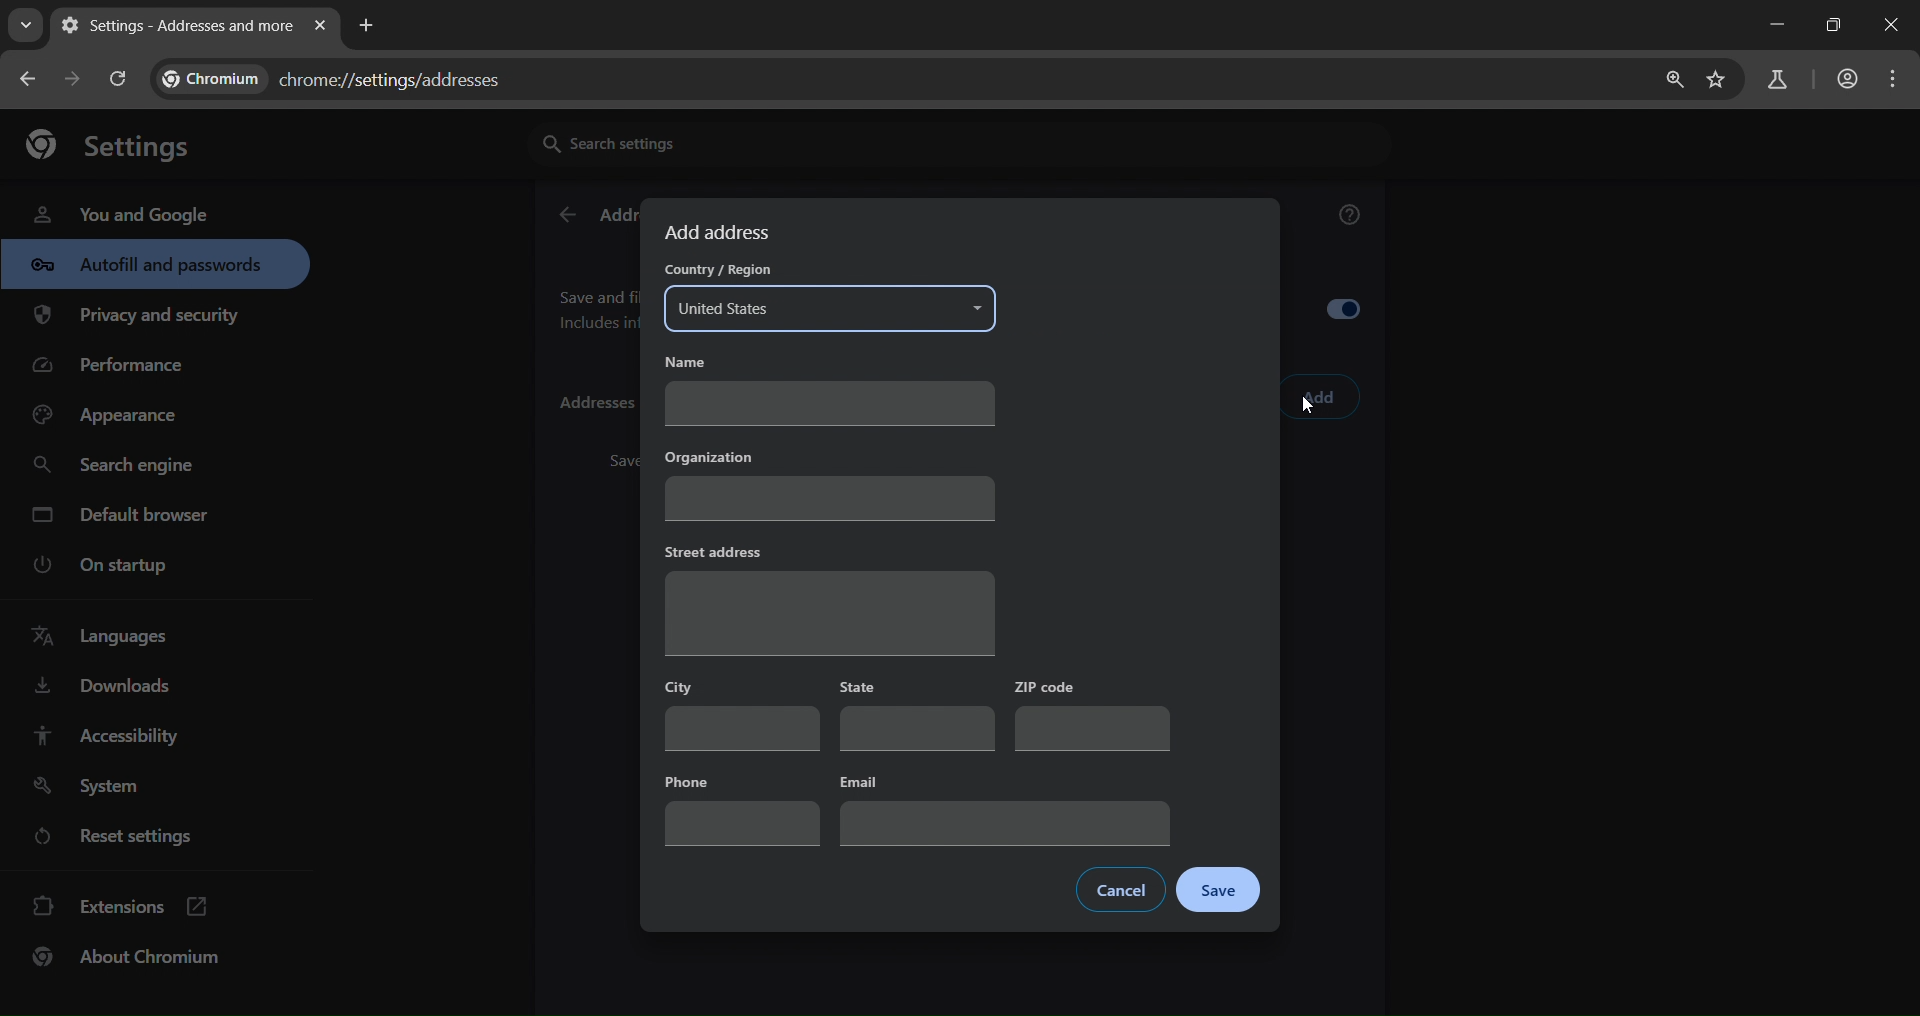 The height and width of the screenshot is (1016, 1920). What do you see at coordinates (130, 956) in the screenshot?
I see `bout chromium` at bounding box center [130, 956].